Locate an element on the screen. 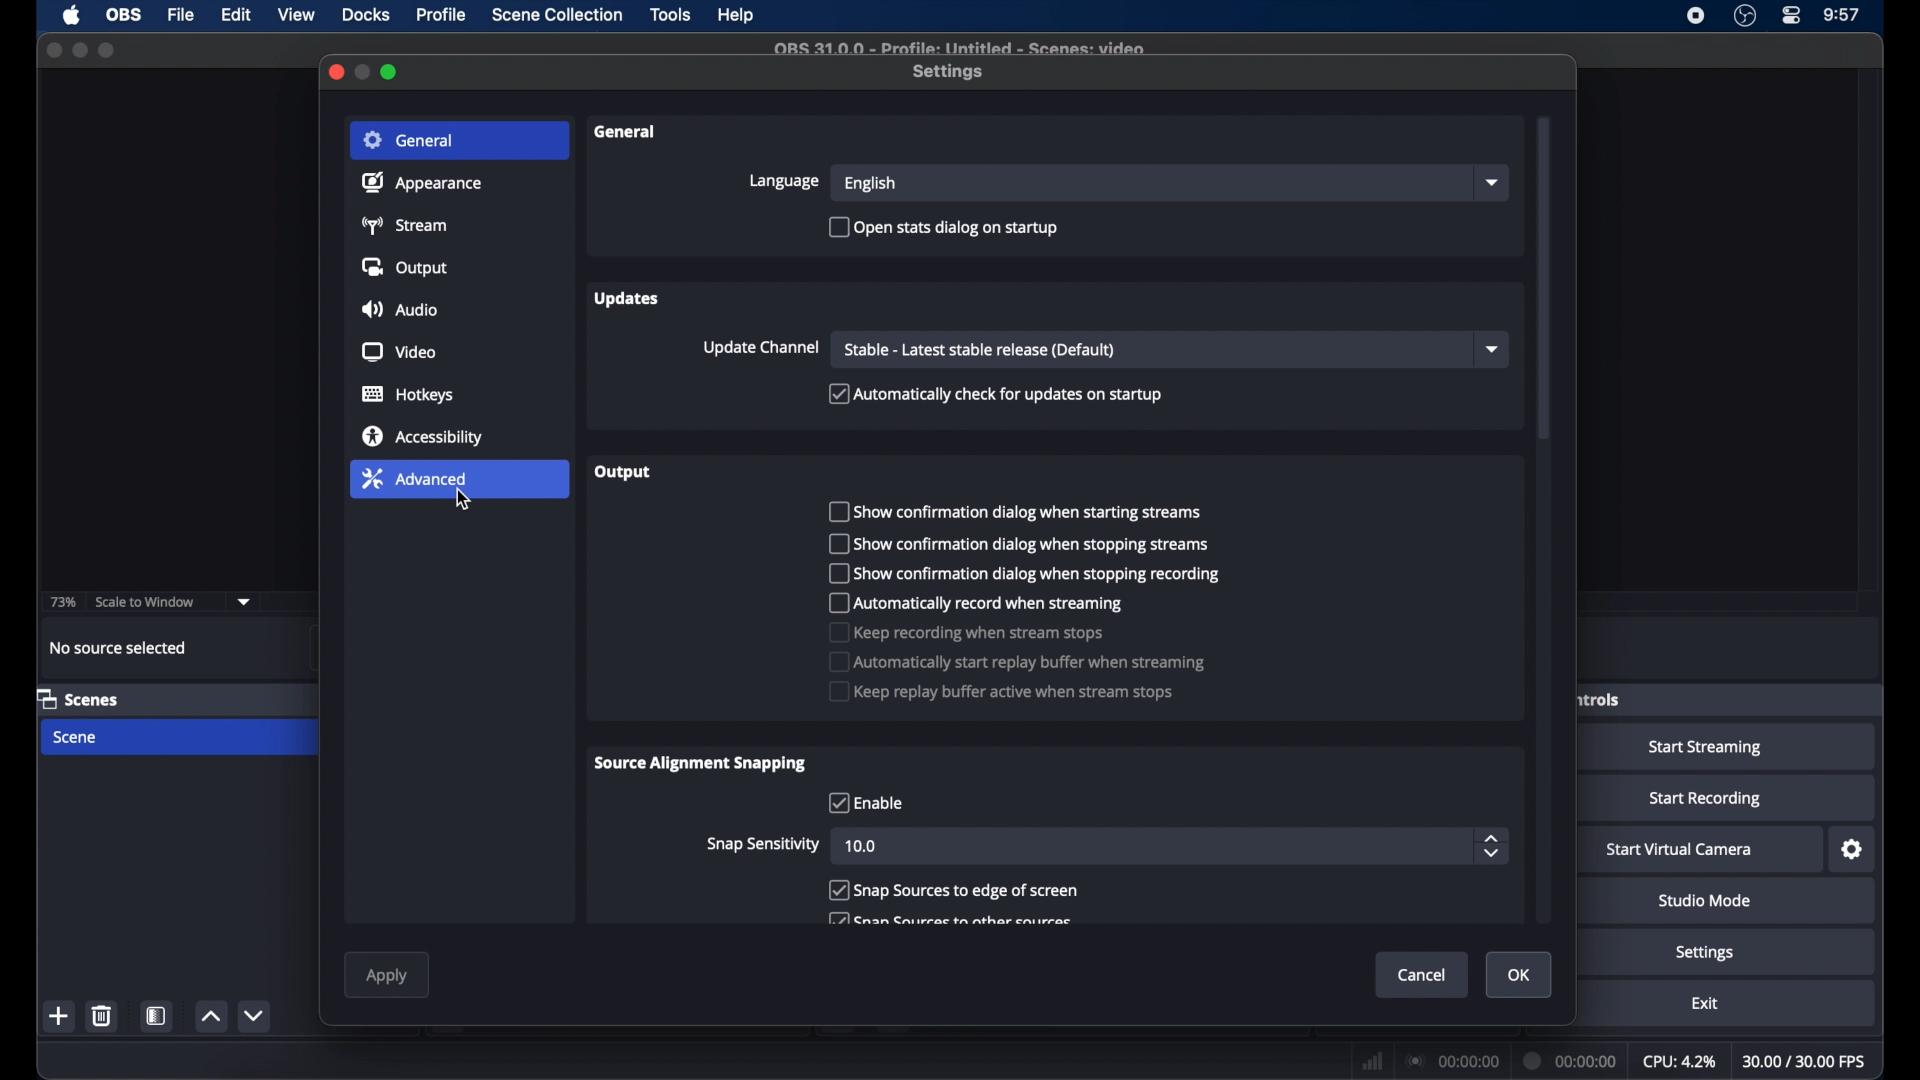  scale to window is located at coordinates (144, 602).